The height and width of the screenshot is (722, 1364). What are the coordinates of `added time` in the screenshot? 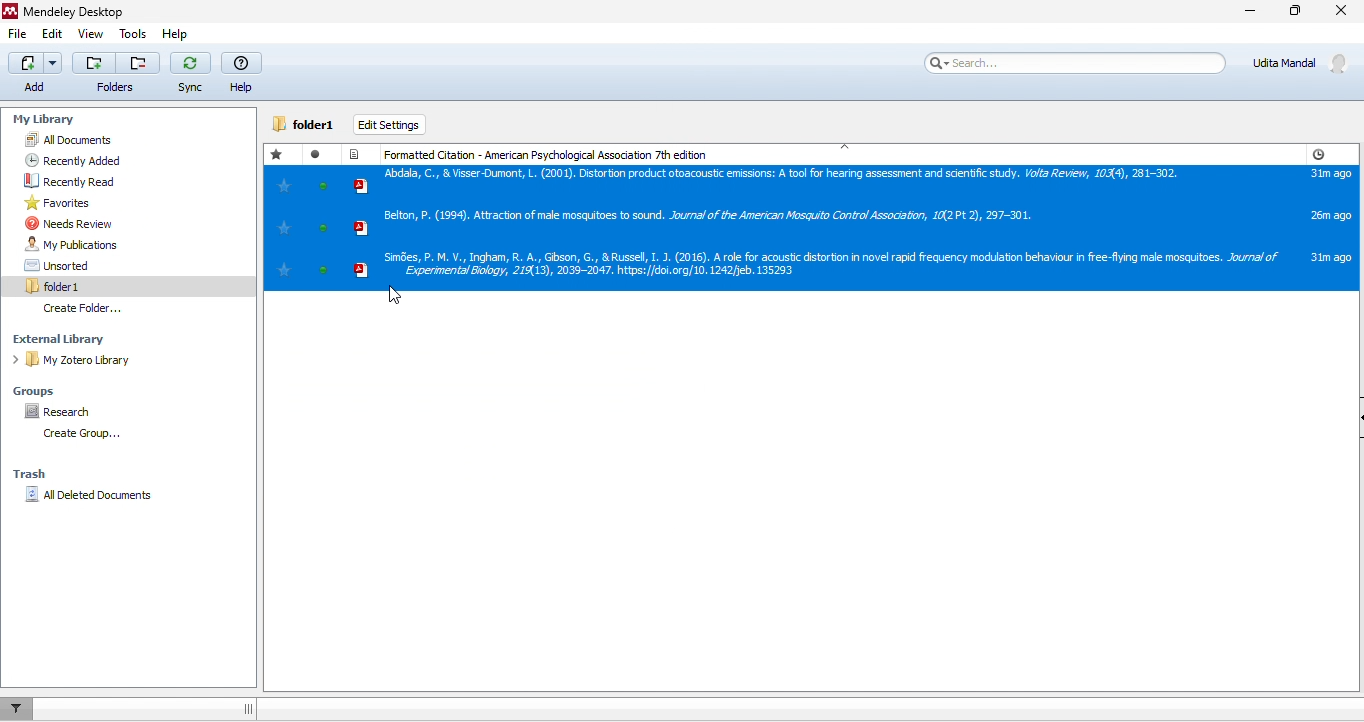 It's located at (1318, 154).